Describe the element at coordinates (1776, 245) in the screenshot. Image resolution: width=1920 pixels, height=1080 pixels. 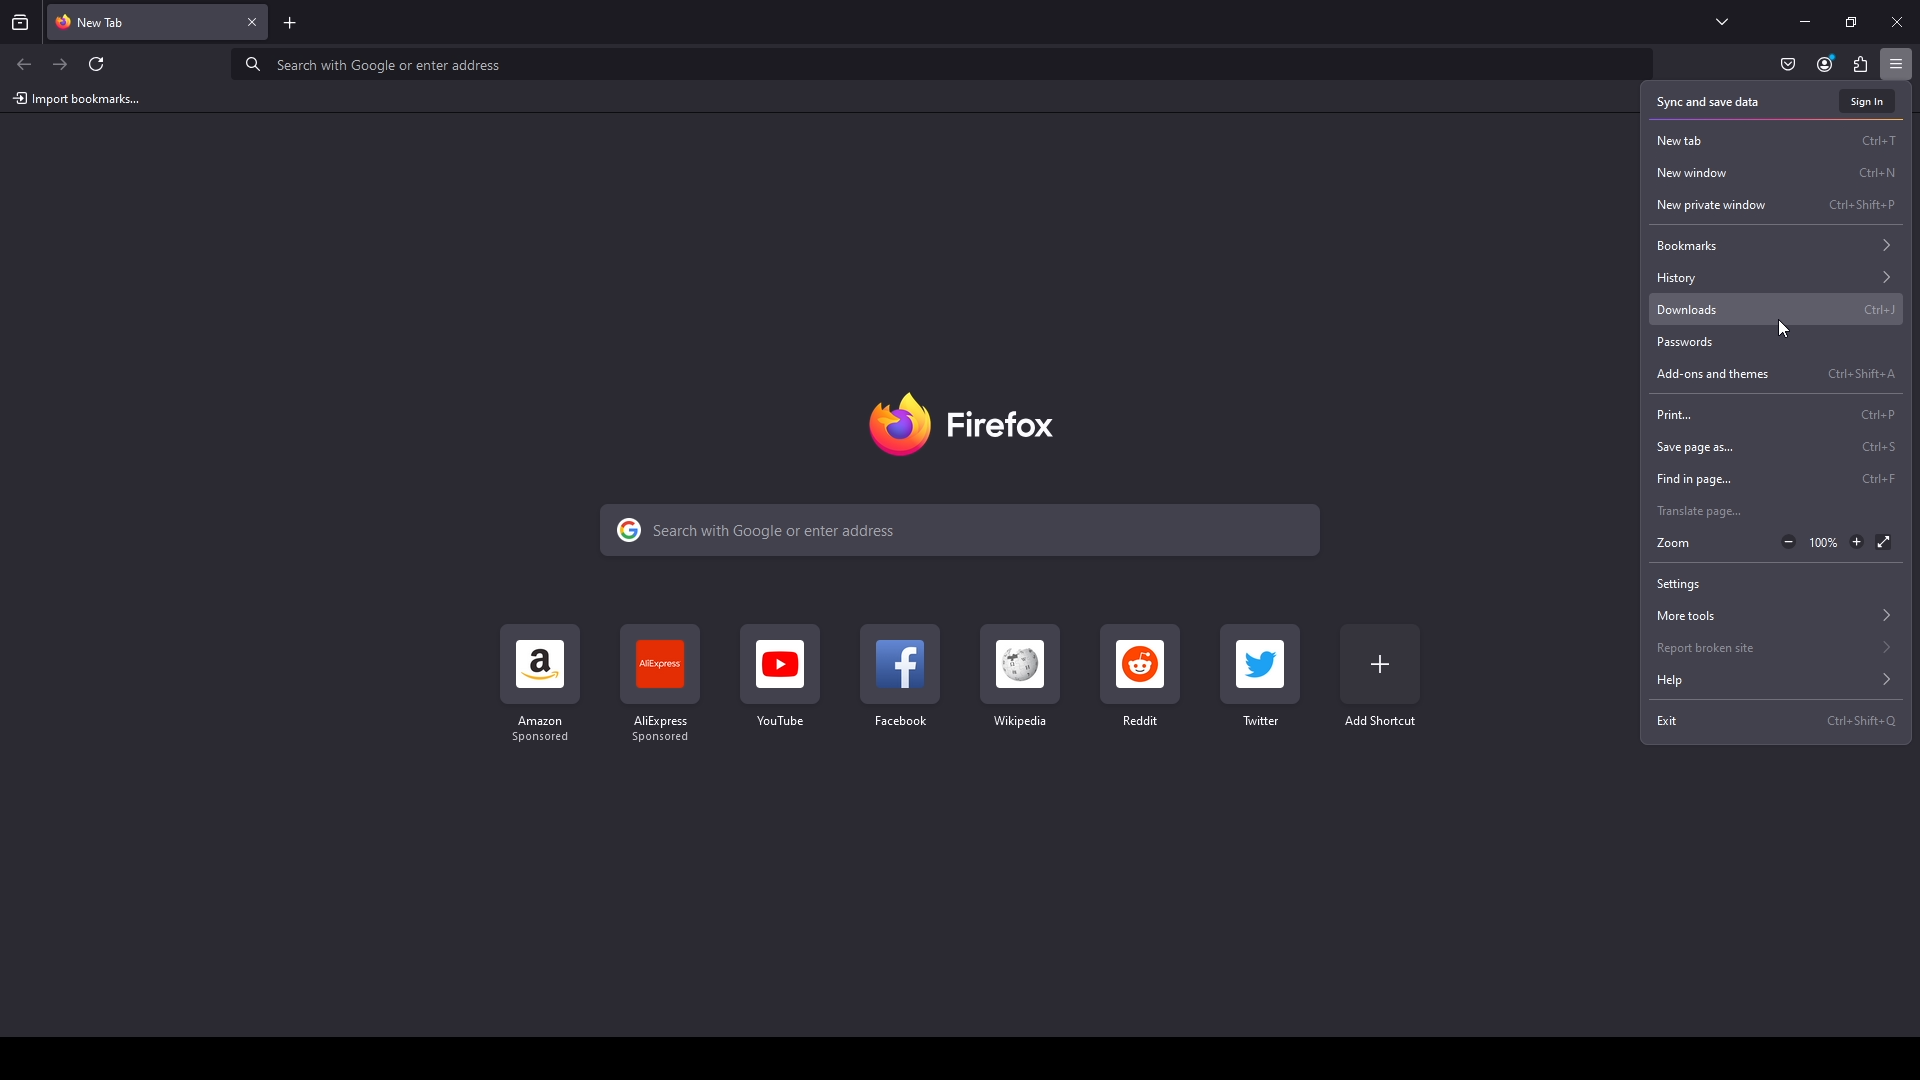
I see `Bookmarks` at that location.